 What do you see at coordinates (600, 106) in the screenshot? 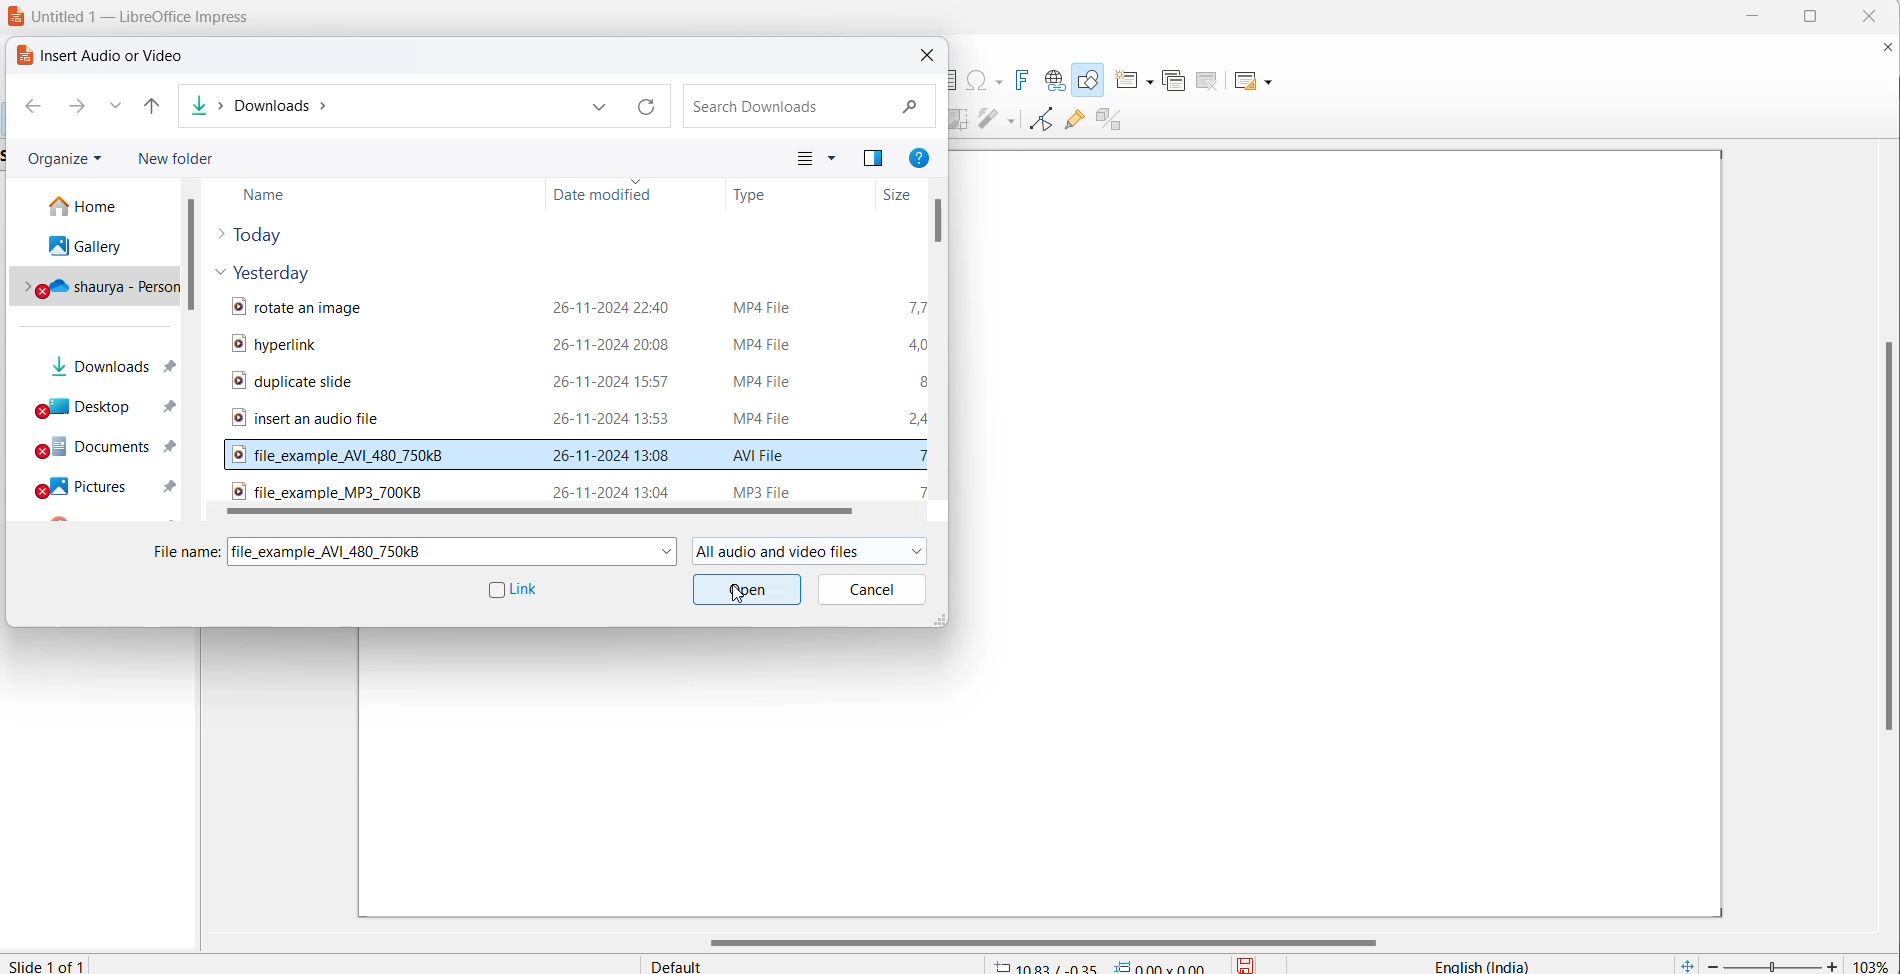
I see `path dropdown button` at bounding box center [600, 106].